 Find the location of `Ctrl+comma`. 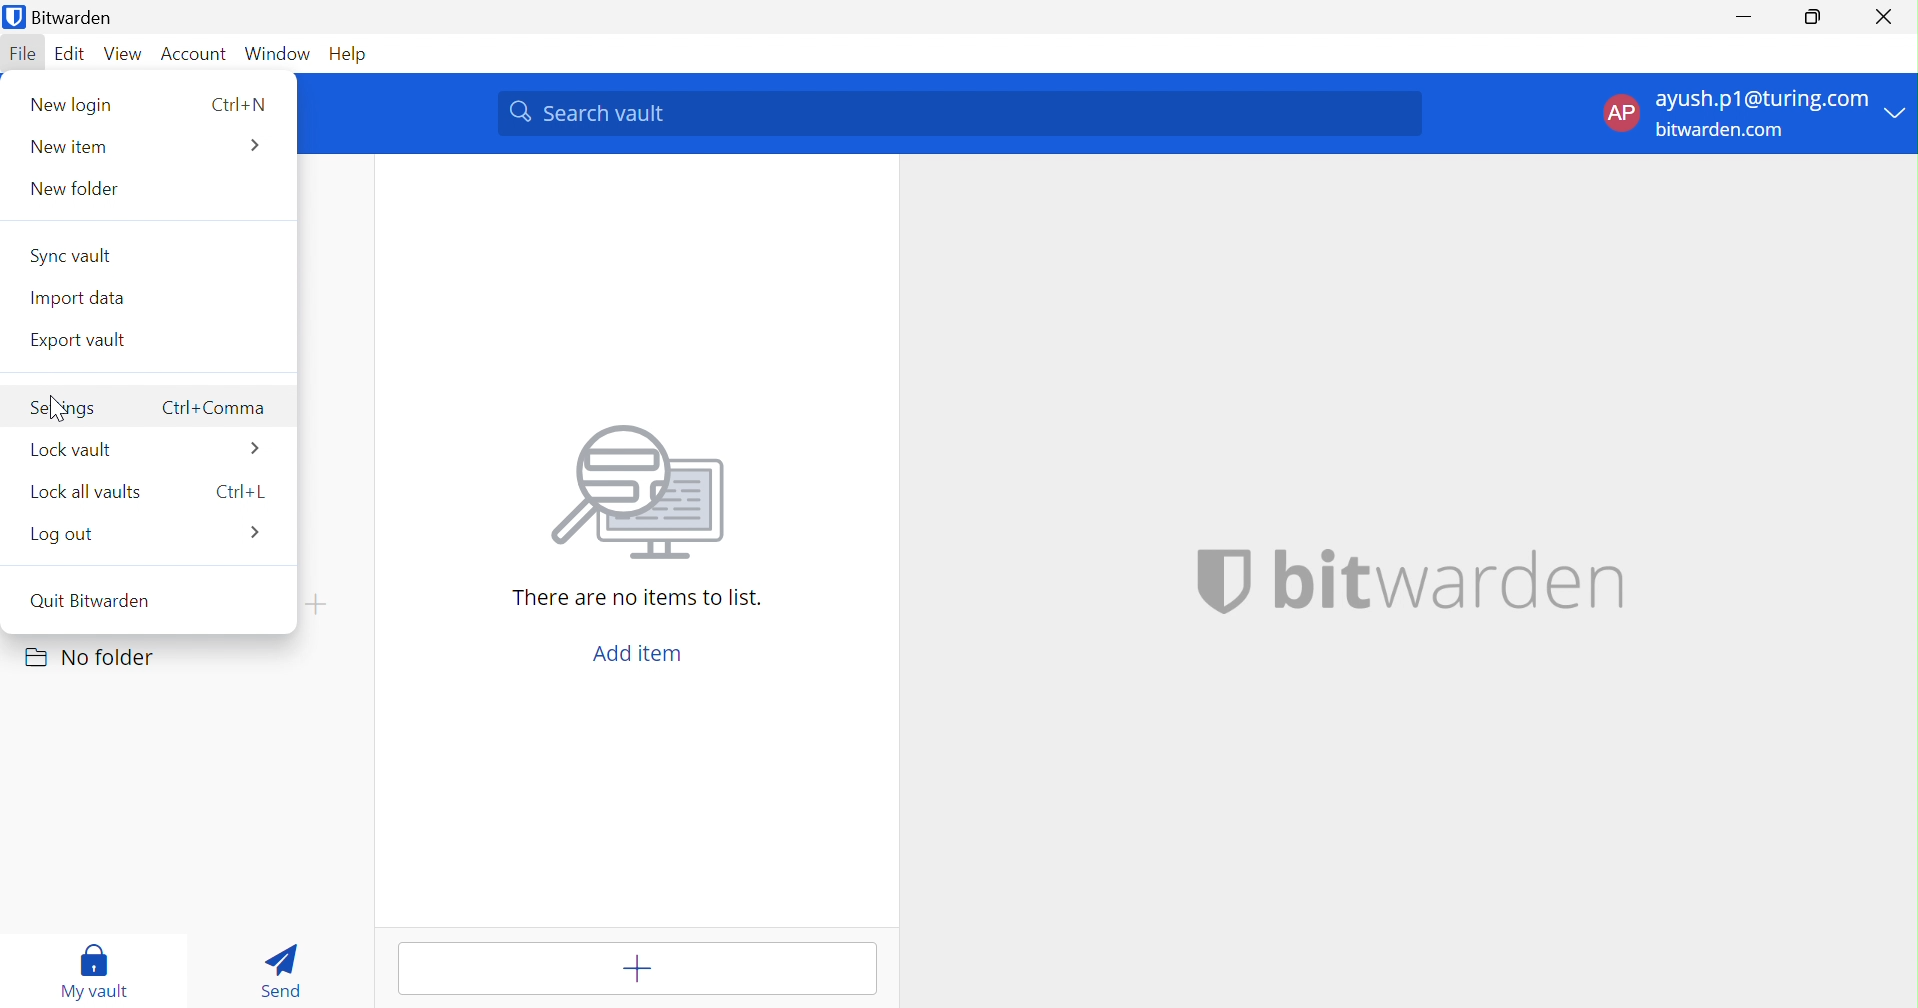

Ctrl+comma is located at coordinates (215, 408).